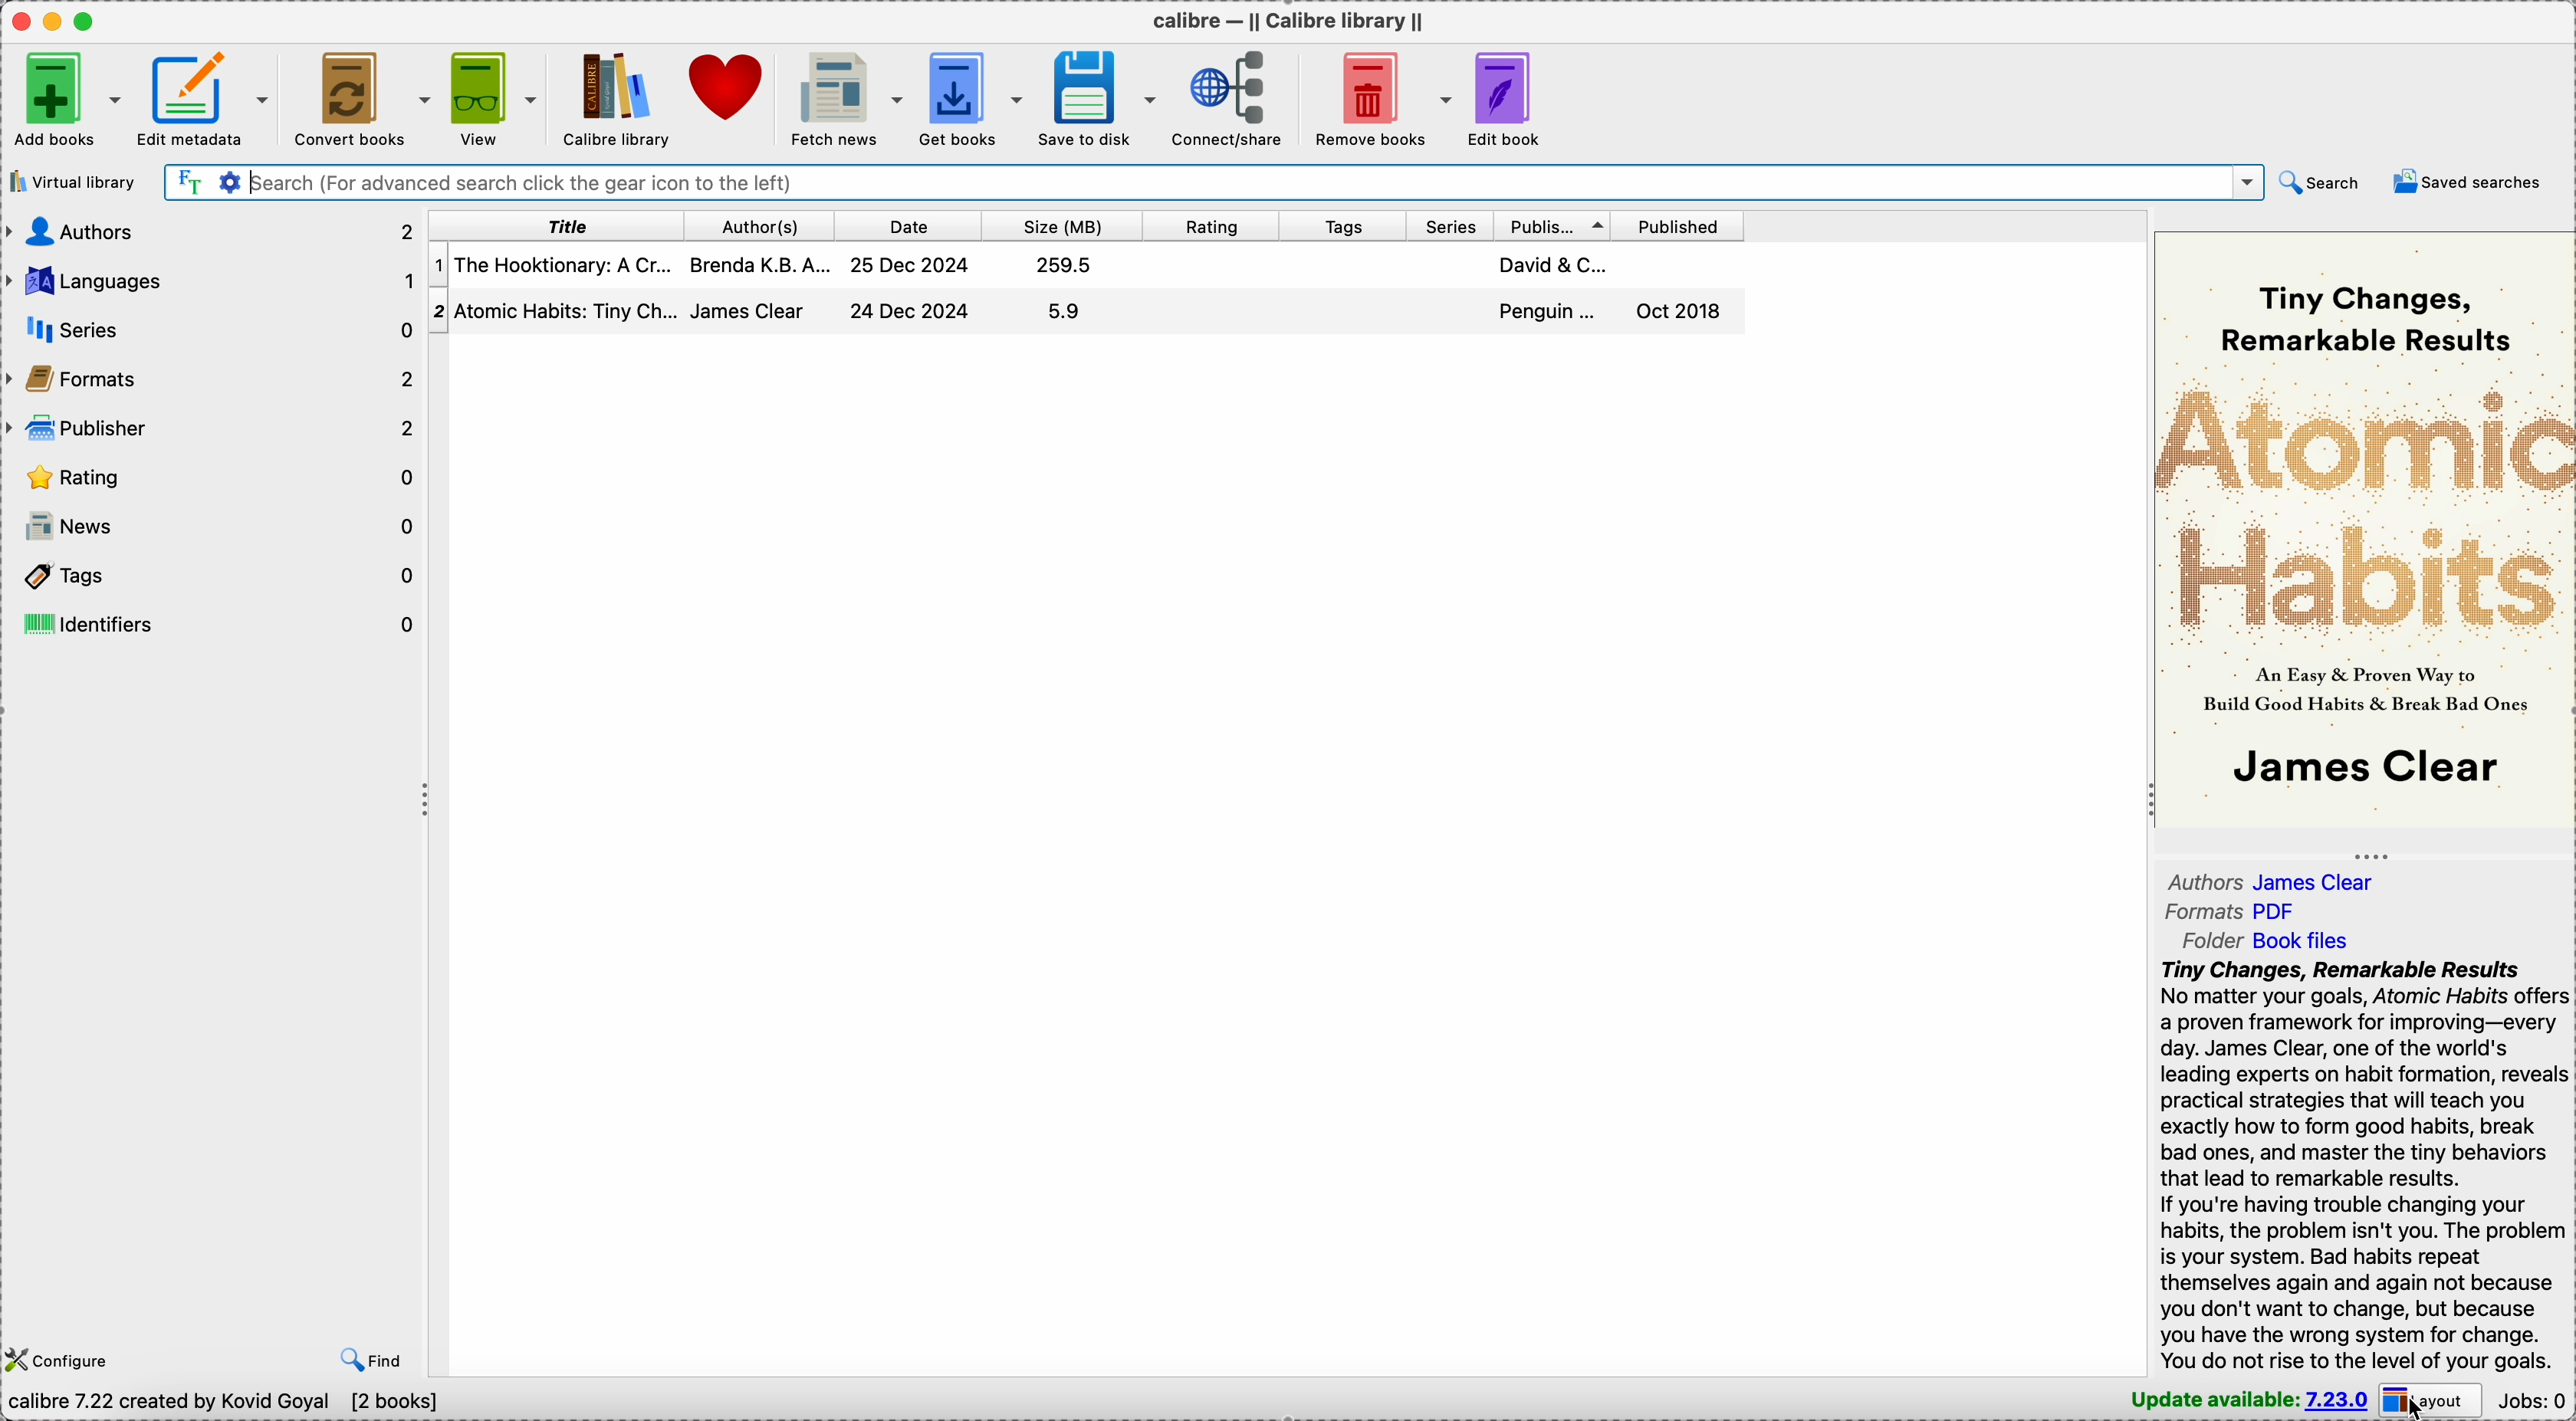 This screenshot has height=1421, width=2576. I want to click on Oct 2018, so click(1678, 312).